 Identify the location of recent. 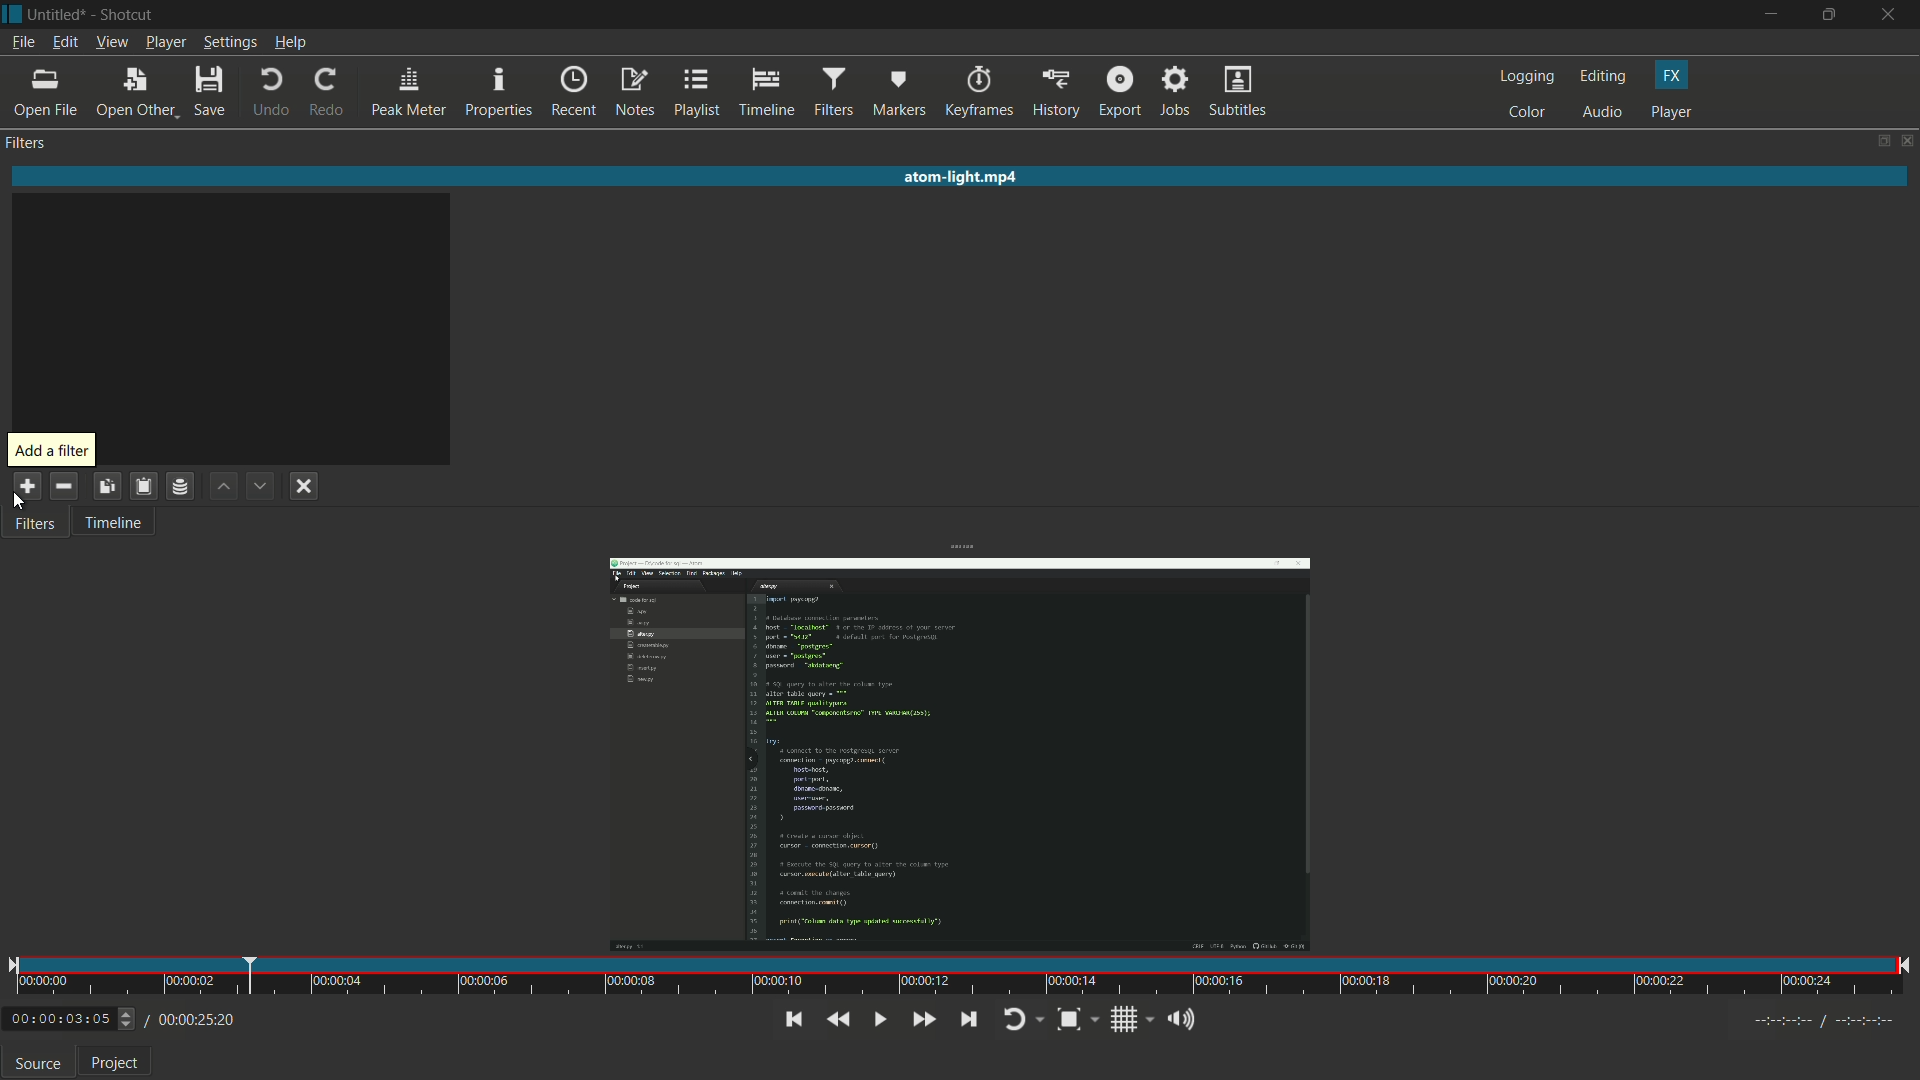
(574, 93).